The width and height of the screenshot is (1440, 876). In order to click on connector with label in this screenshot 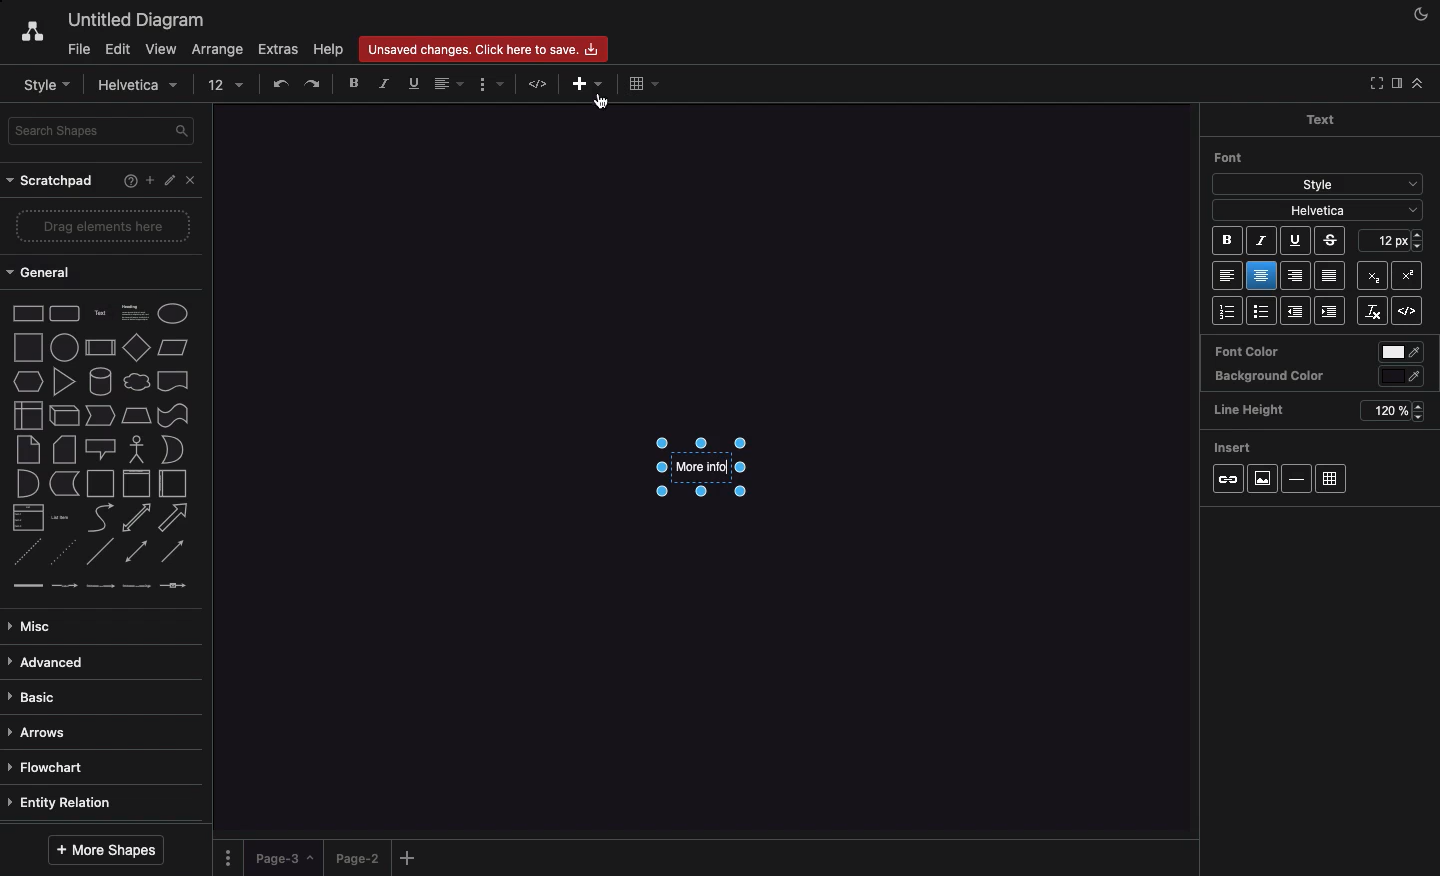, I will do `click(64, 587)`.